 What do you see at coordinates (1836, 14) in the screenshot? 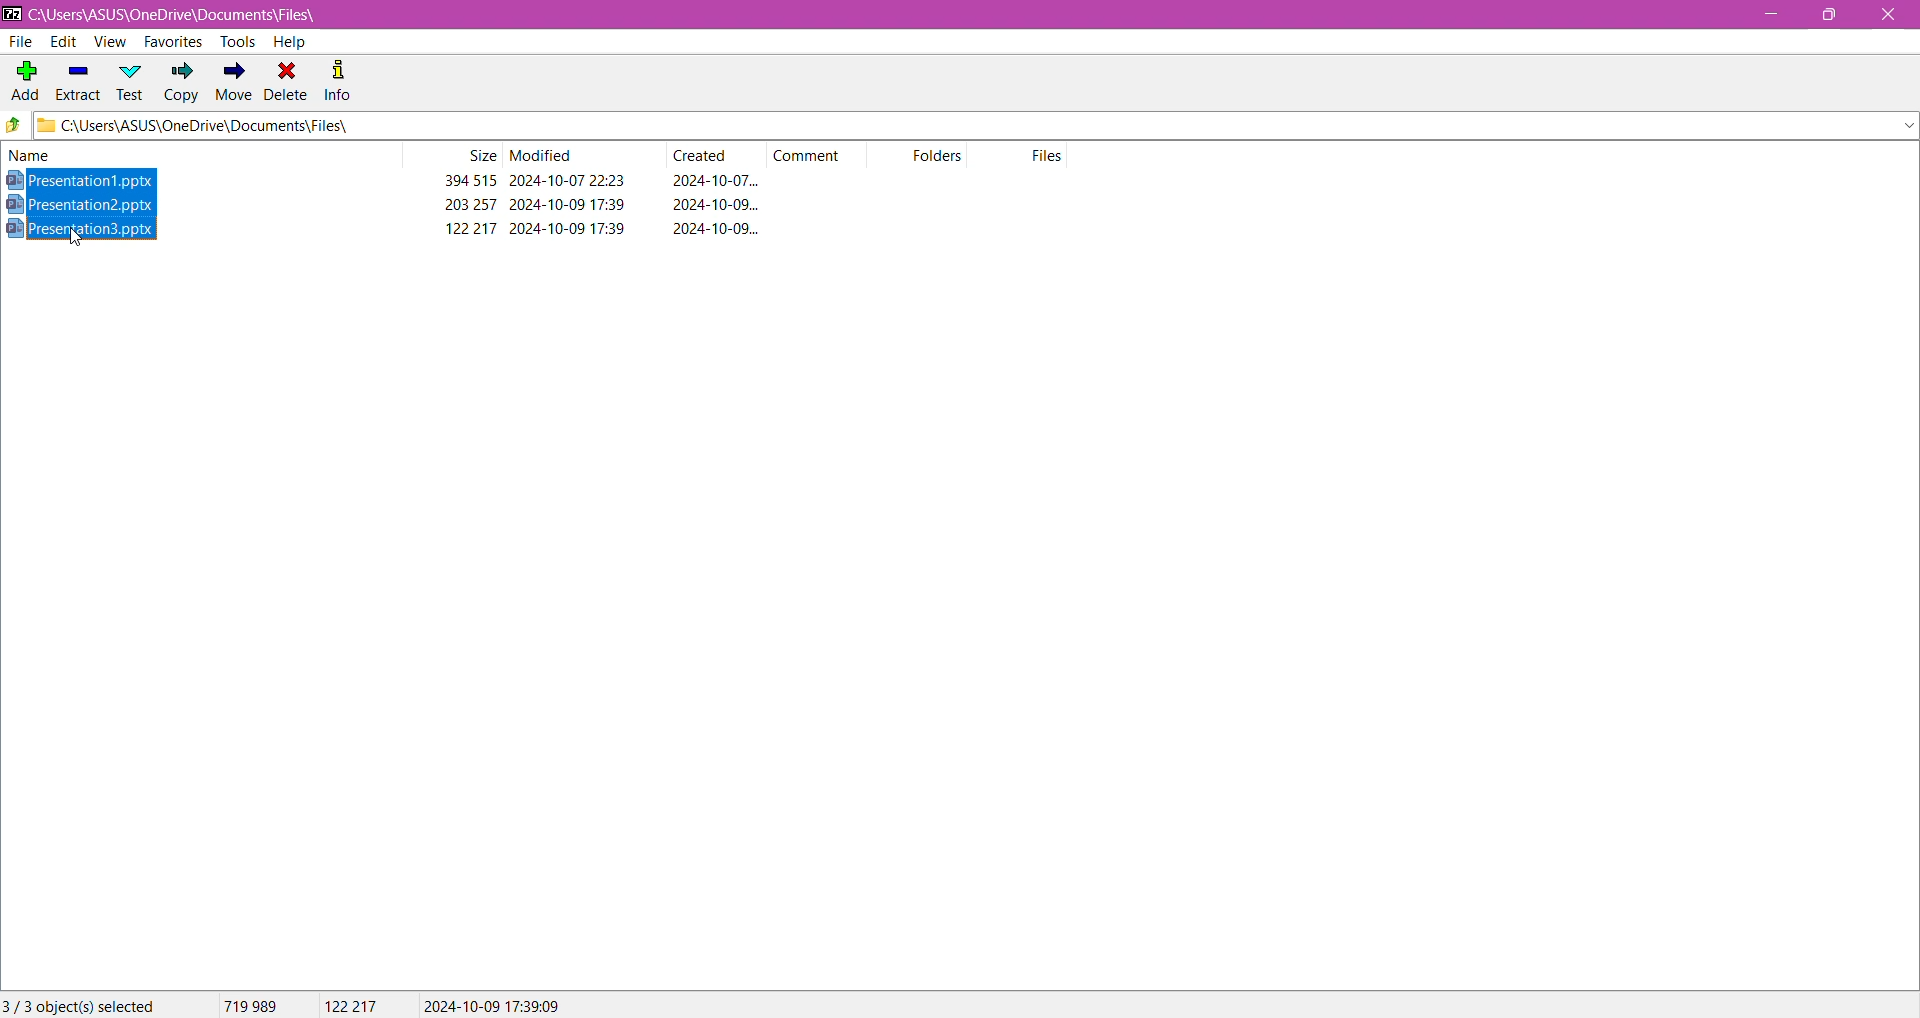
I see `Restore Down` at bounding box center [1836, 14].